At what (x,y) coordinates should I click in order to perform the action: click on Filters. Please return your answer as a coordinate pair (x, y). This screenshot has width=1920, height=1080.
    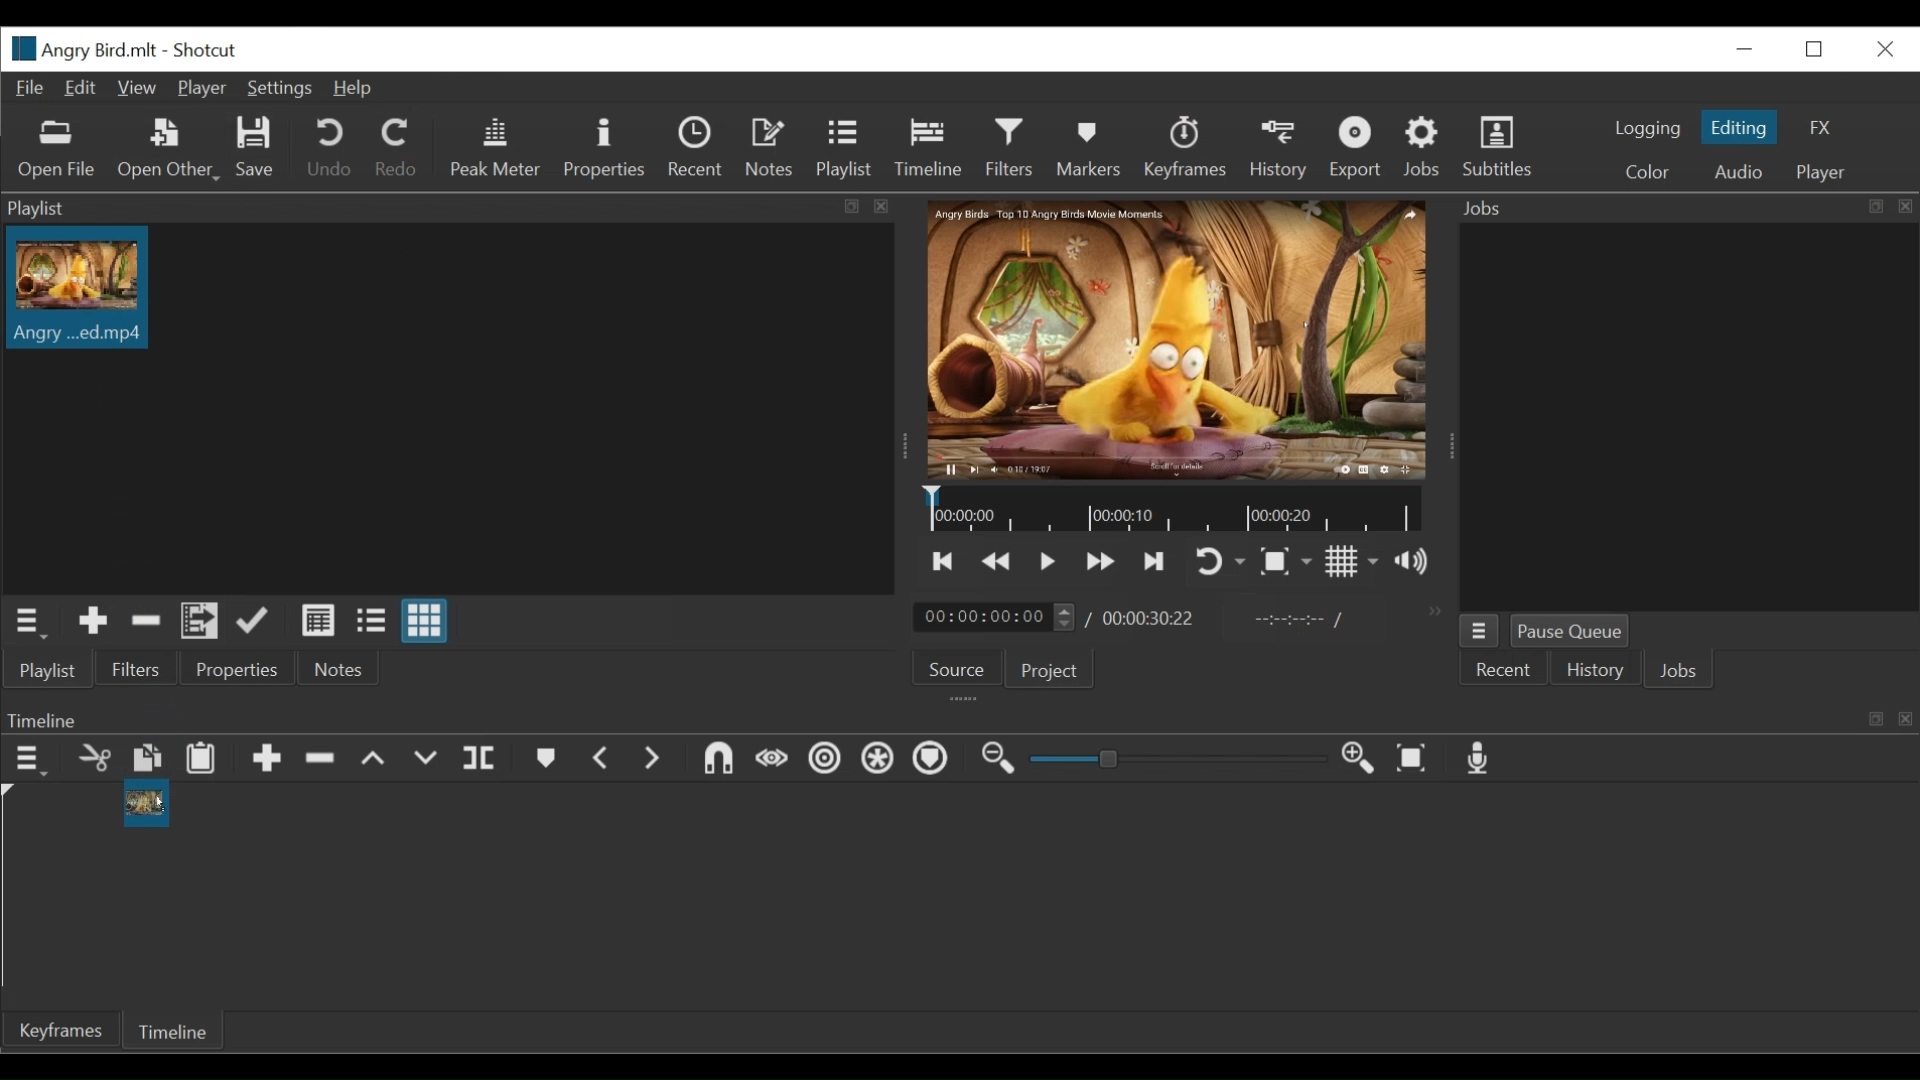
    Looking at the image, I should click on (1010, 147).